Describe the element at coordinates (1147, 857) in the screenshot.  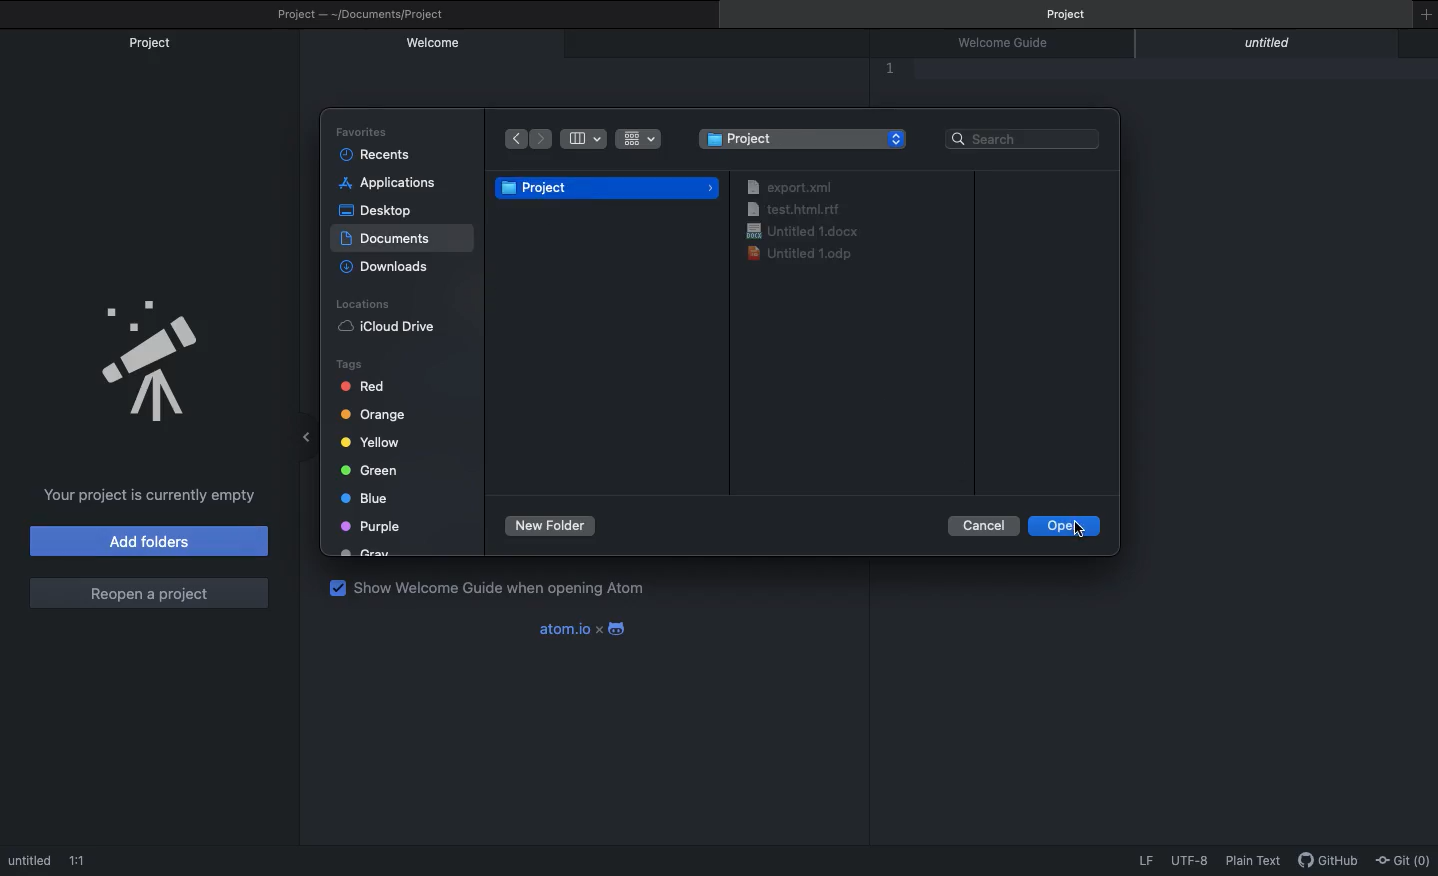
I see `LF` at that location.